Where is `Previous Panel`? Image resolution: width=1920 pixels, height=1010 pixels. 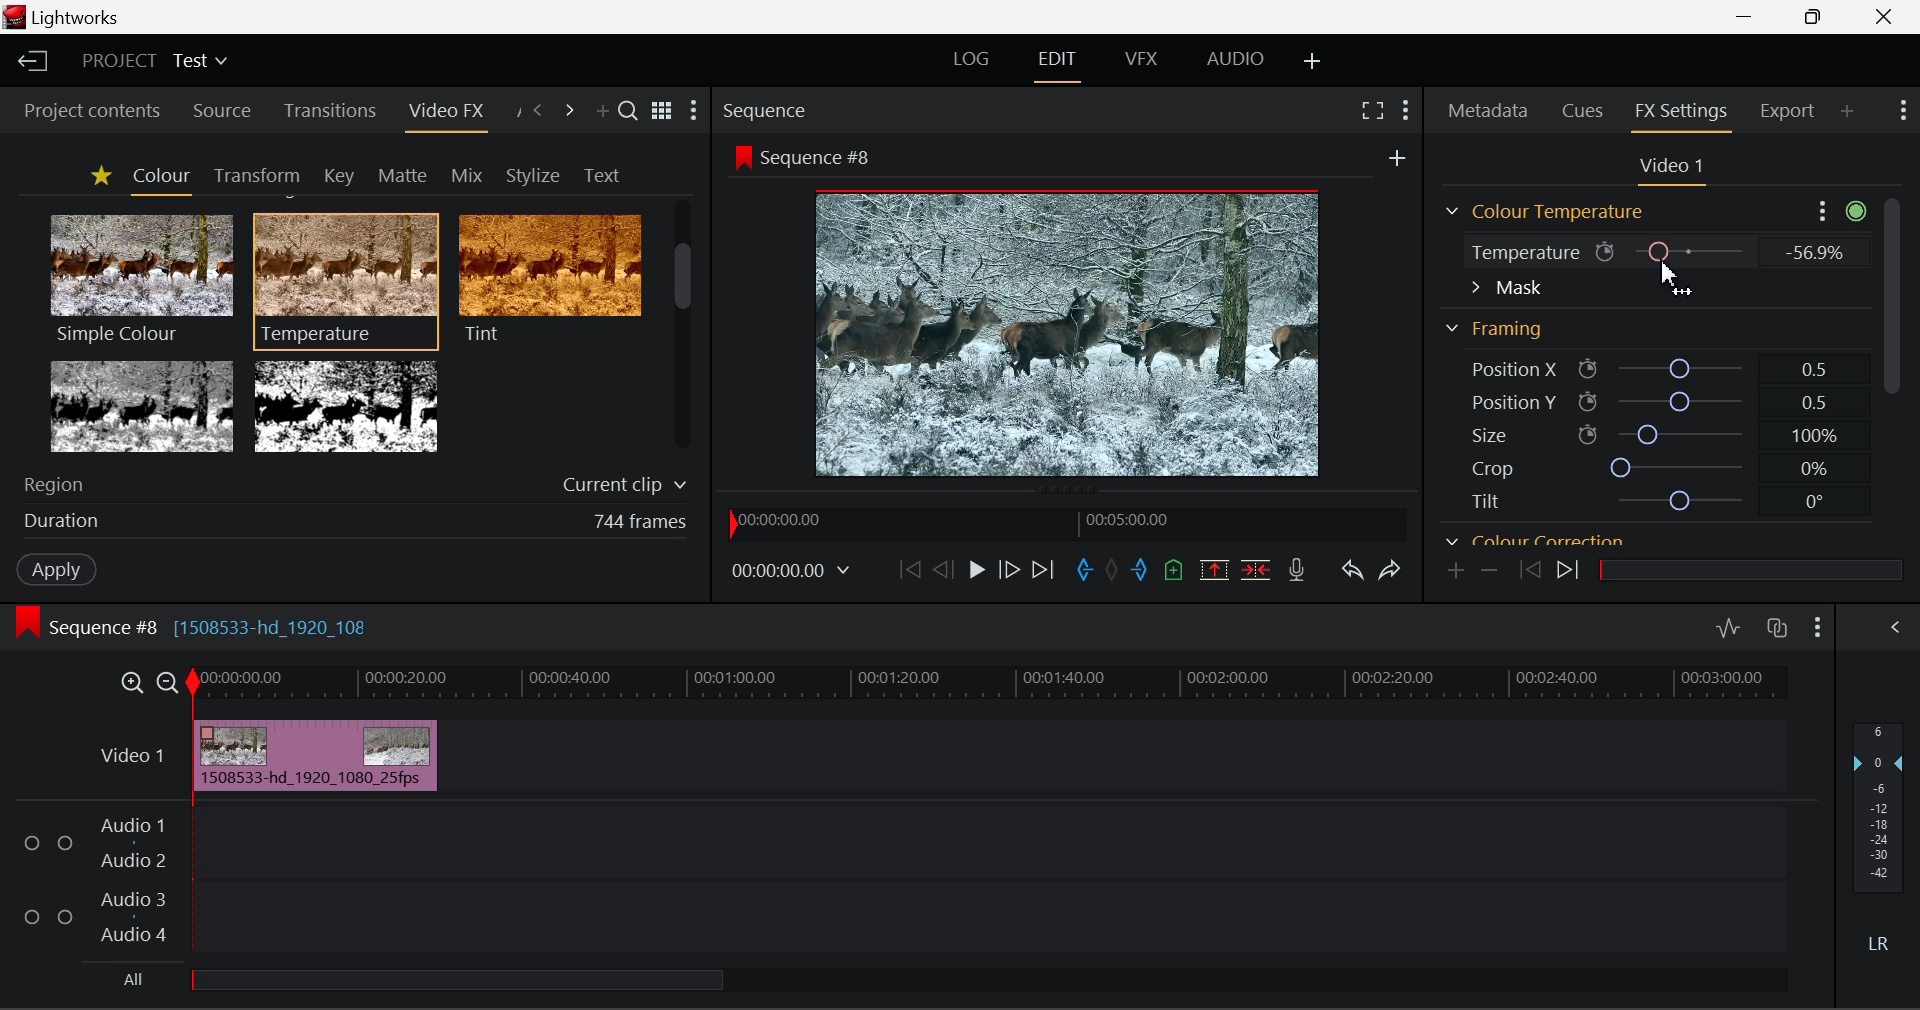 Previous Panel is located at coordinates (540, 113).